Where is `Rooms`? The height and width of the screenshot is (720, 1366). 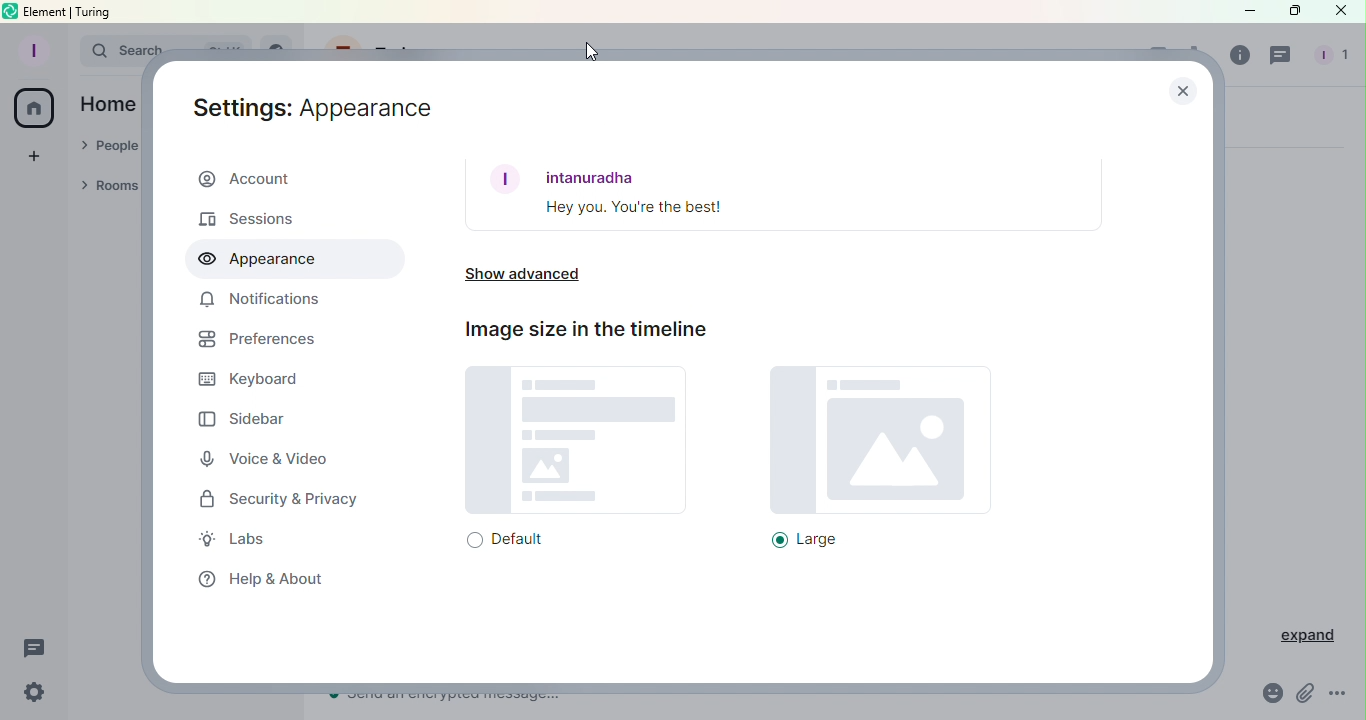
Rooms is located at coordinates (112, 188).